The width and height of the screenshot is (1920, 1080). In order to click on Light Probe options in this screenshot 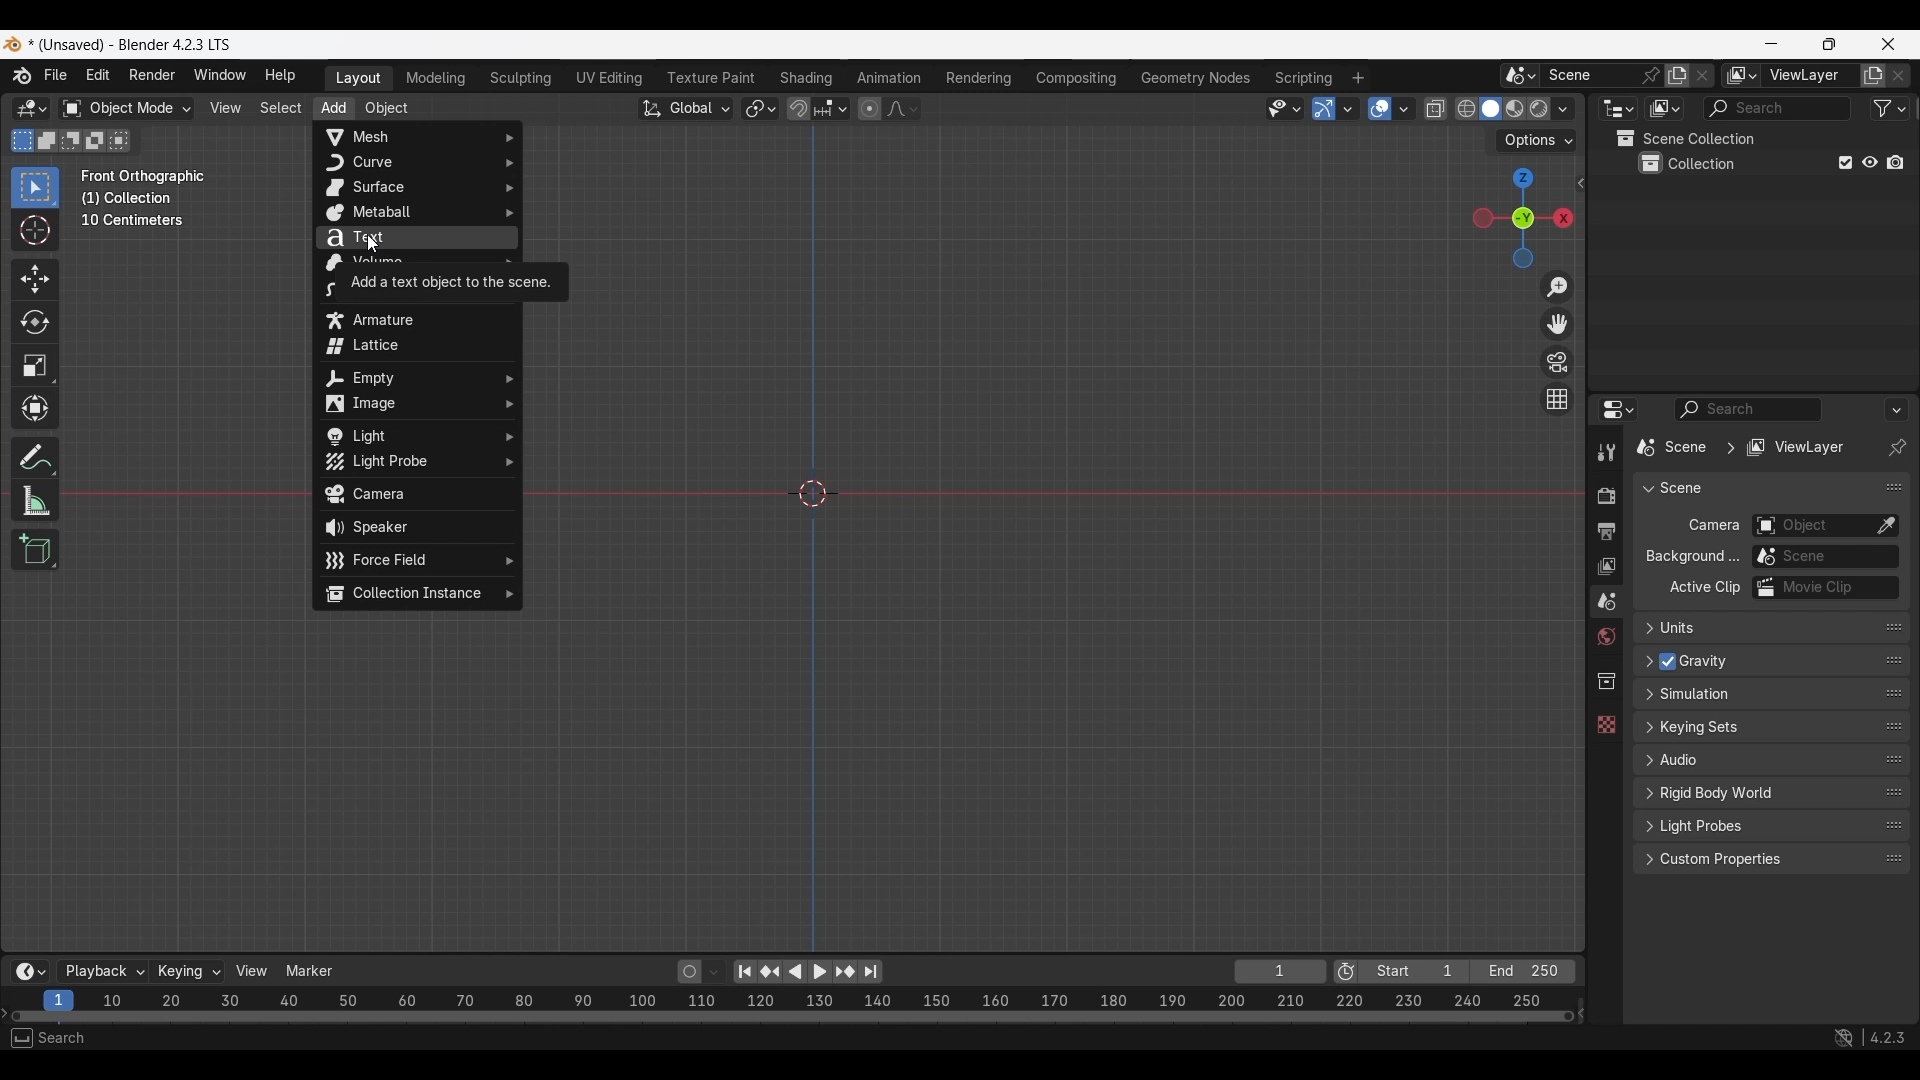, I will do `click(417, 463)`.